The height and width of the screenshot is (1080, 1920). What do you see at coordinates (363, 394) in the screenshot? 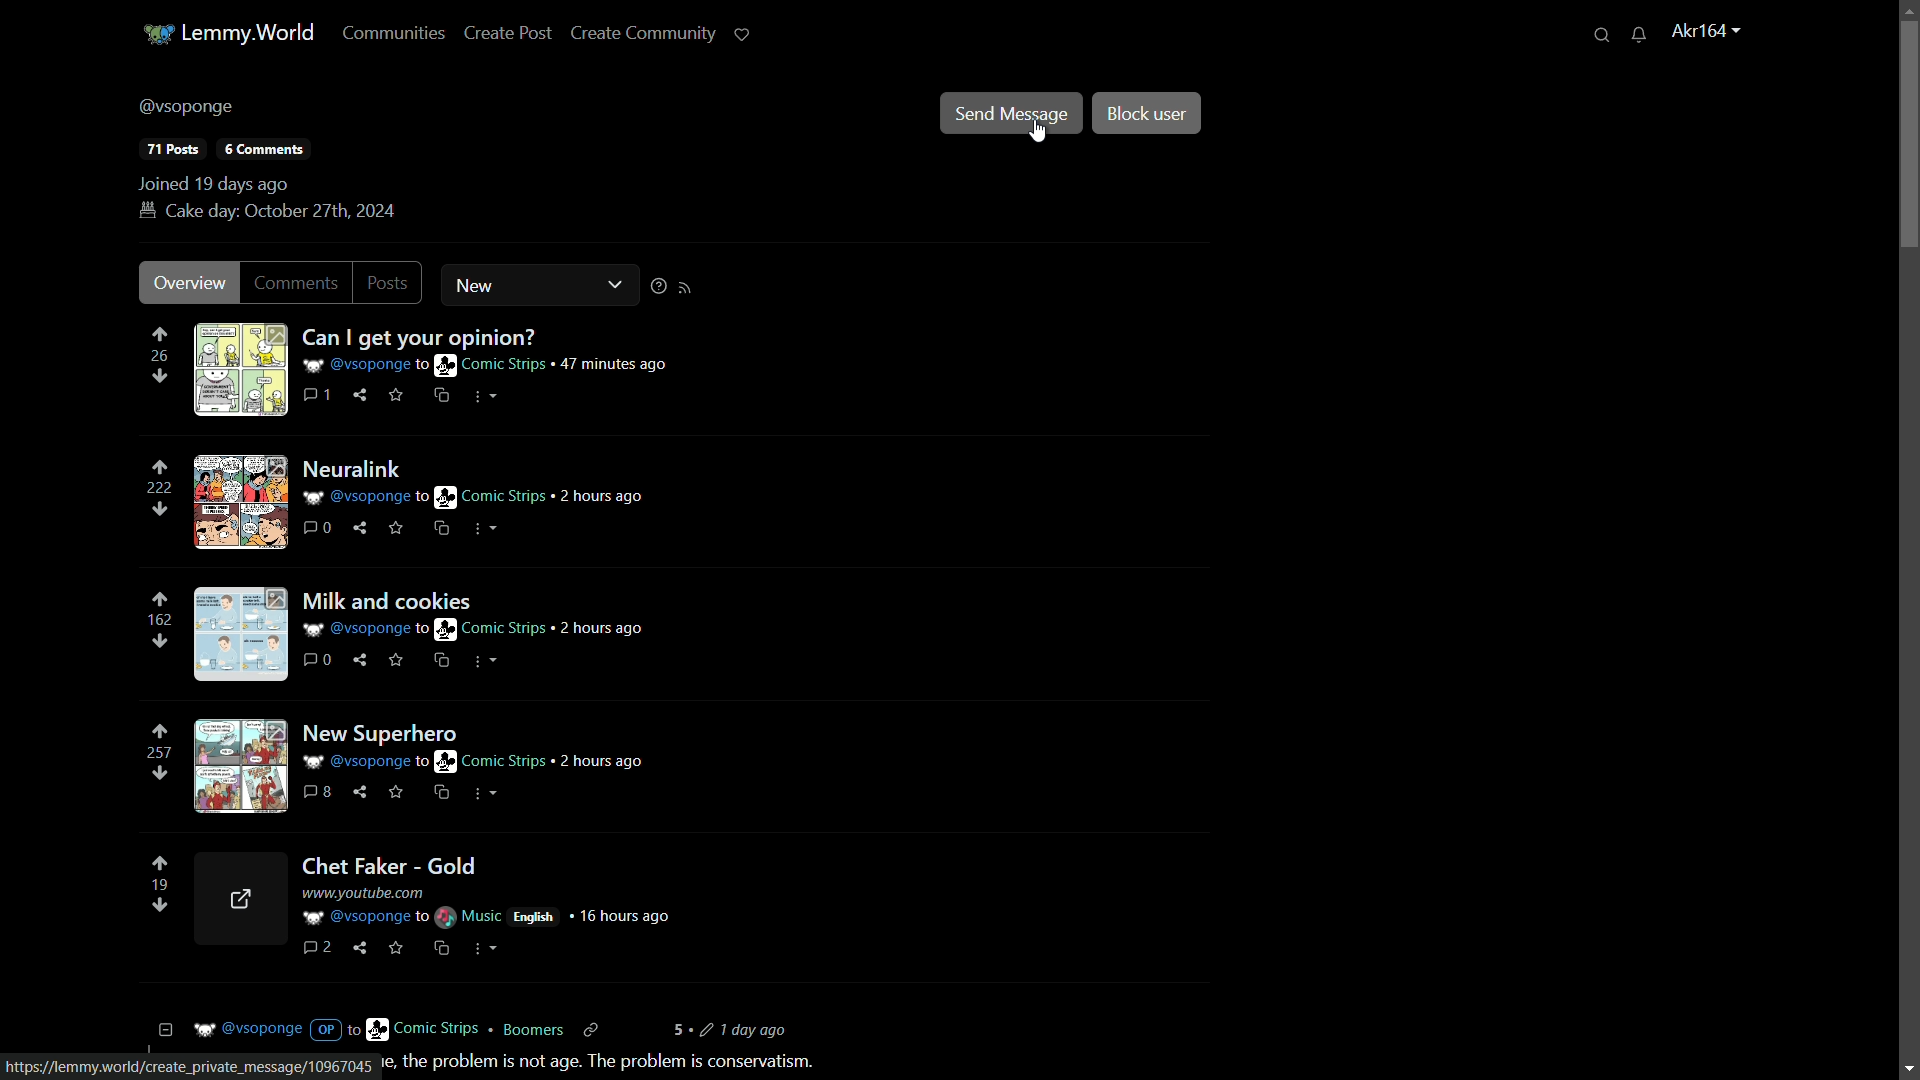
I see `share` at bounding box center [363, 394].